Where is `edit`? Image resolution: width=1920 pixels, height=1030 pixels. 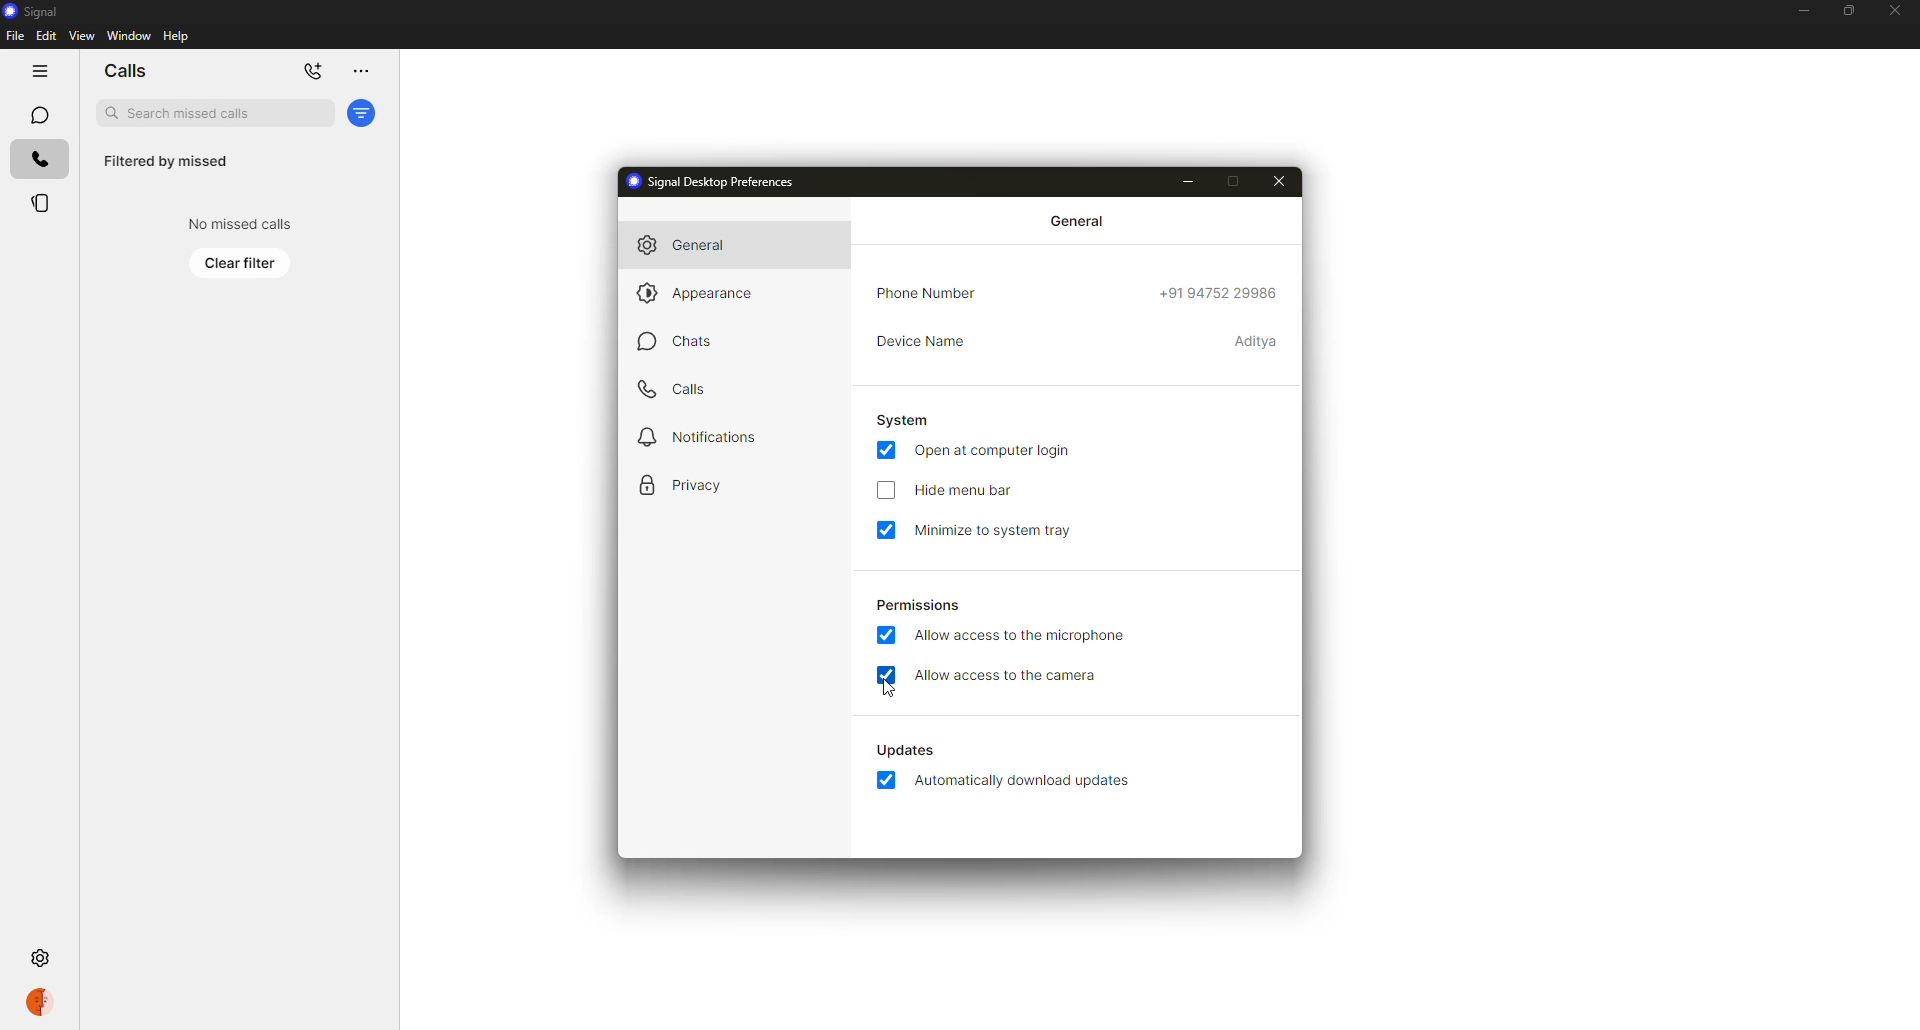
edit is located at coordinates (46, 36).